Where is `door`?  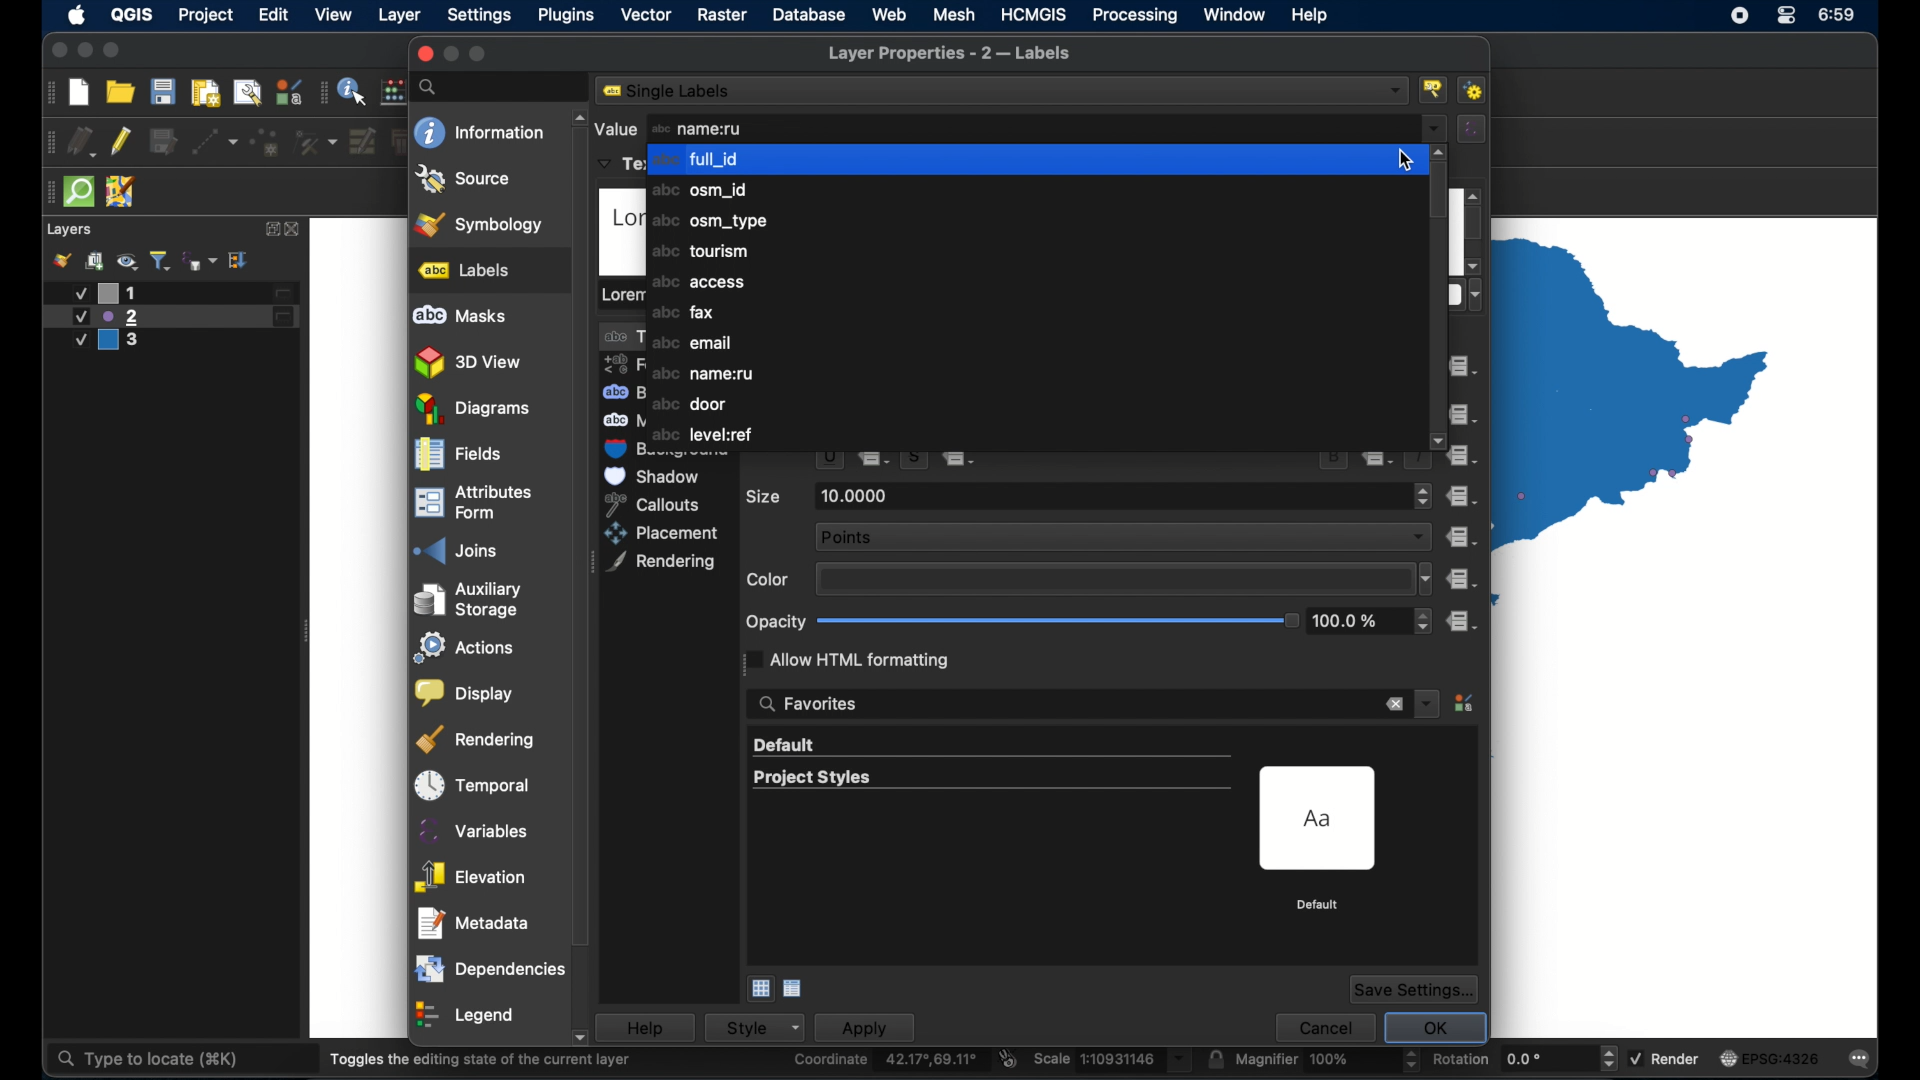
door is located at coordinates (691, 405).